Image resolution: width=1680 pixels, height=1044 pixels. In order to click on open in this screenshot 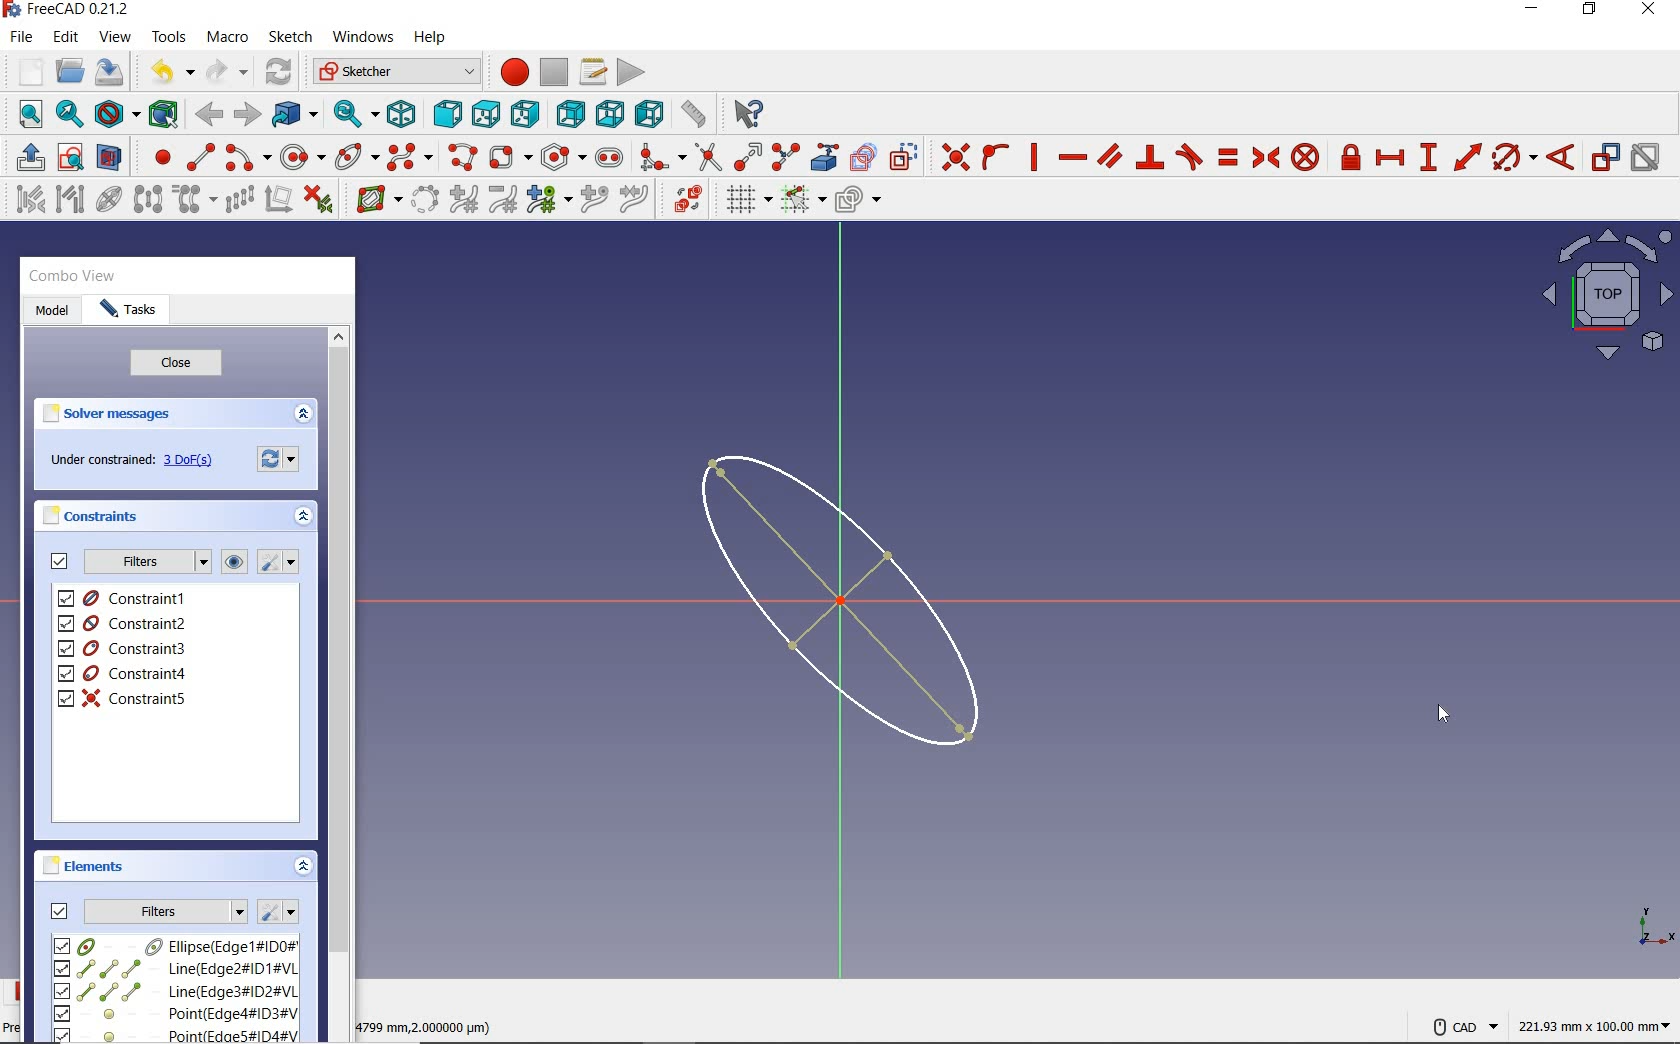, I will do `click(70, 72)`.